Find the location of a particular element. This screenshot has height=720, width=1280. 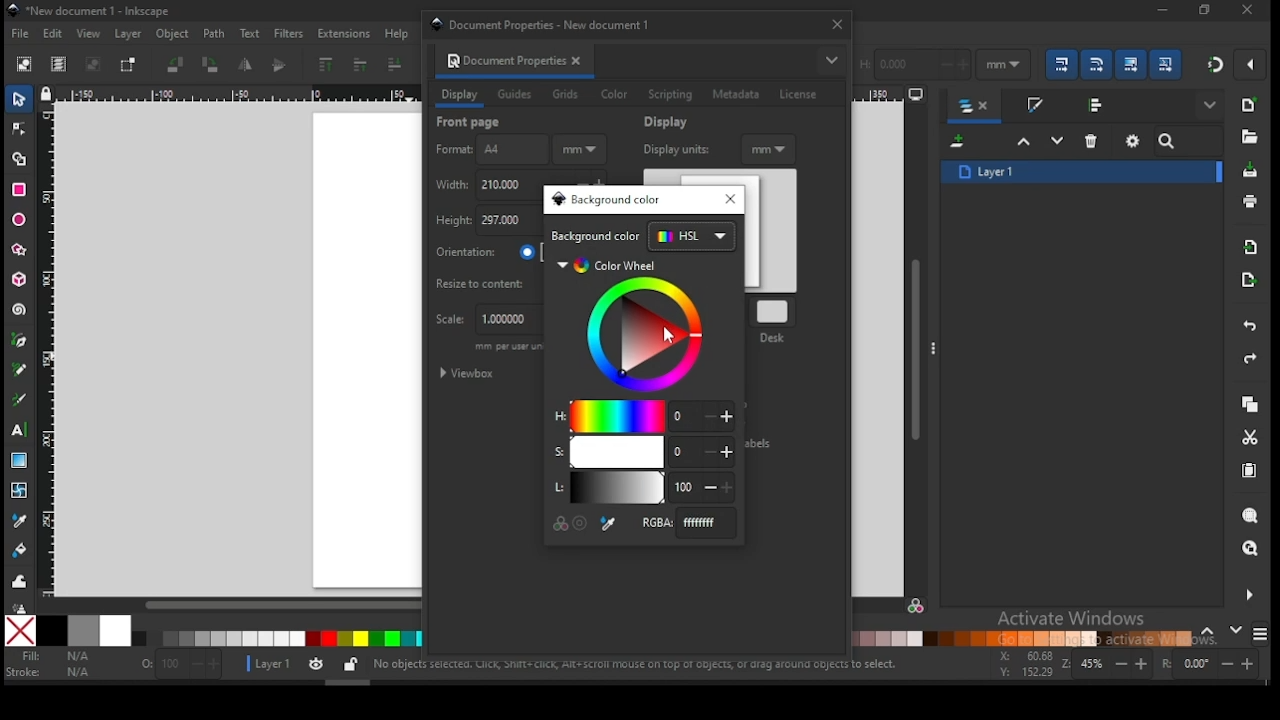

undo is located at coordinates (1250, 327).